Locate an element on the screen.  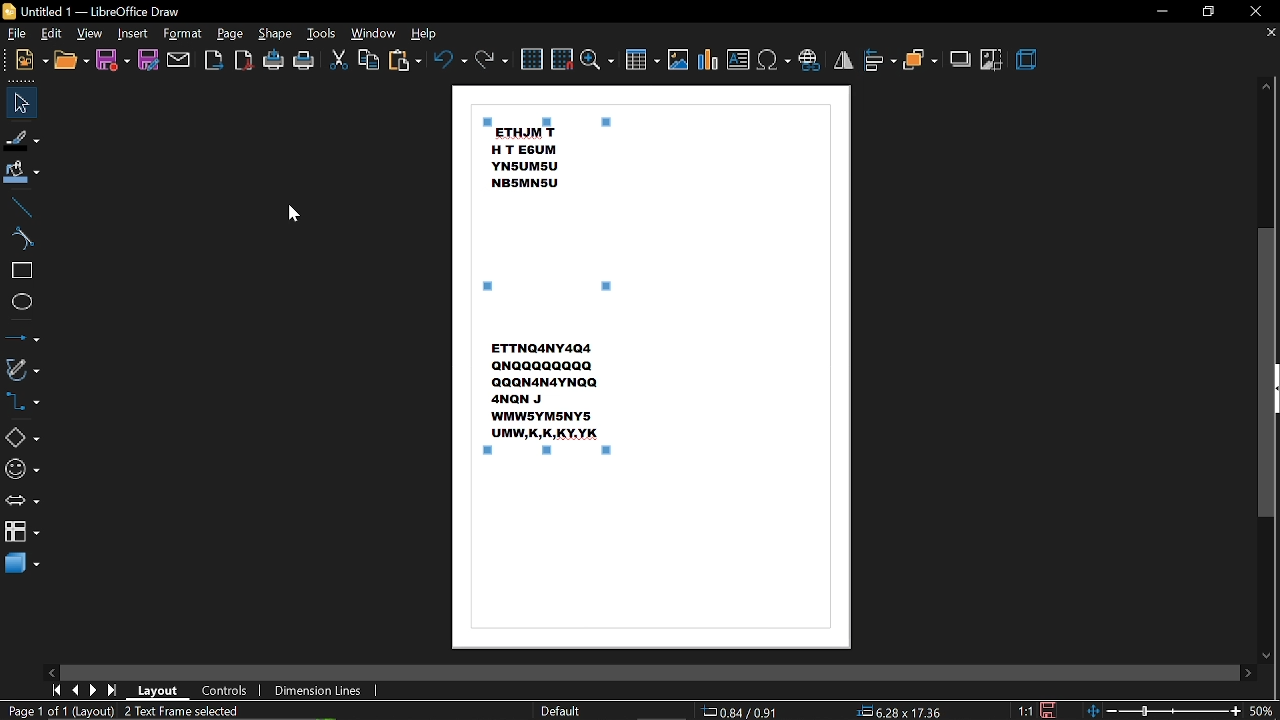
3d shapes is located at coordinates (22, 565).